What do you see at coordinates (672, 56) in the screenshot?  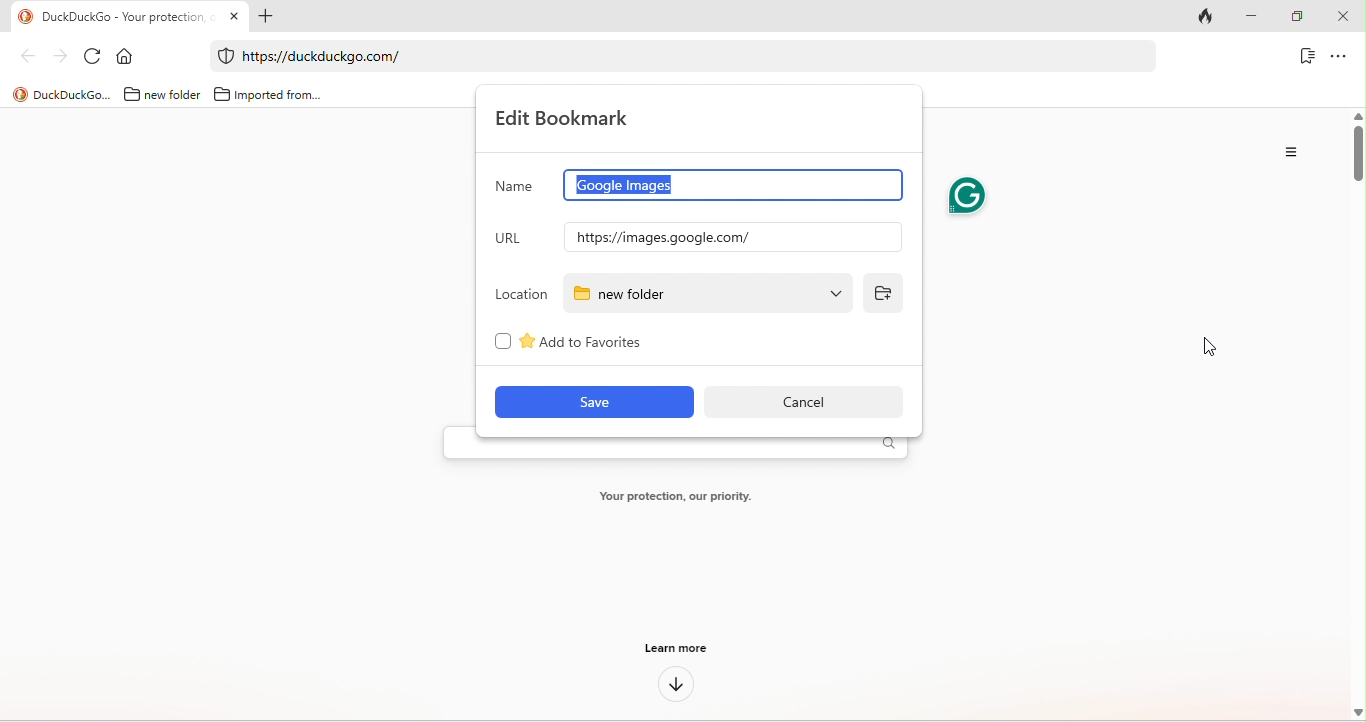 I see `web link` at bounding box center [672, 56].